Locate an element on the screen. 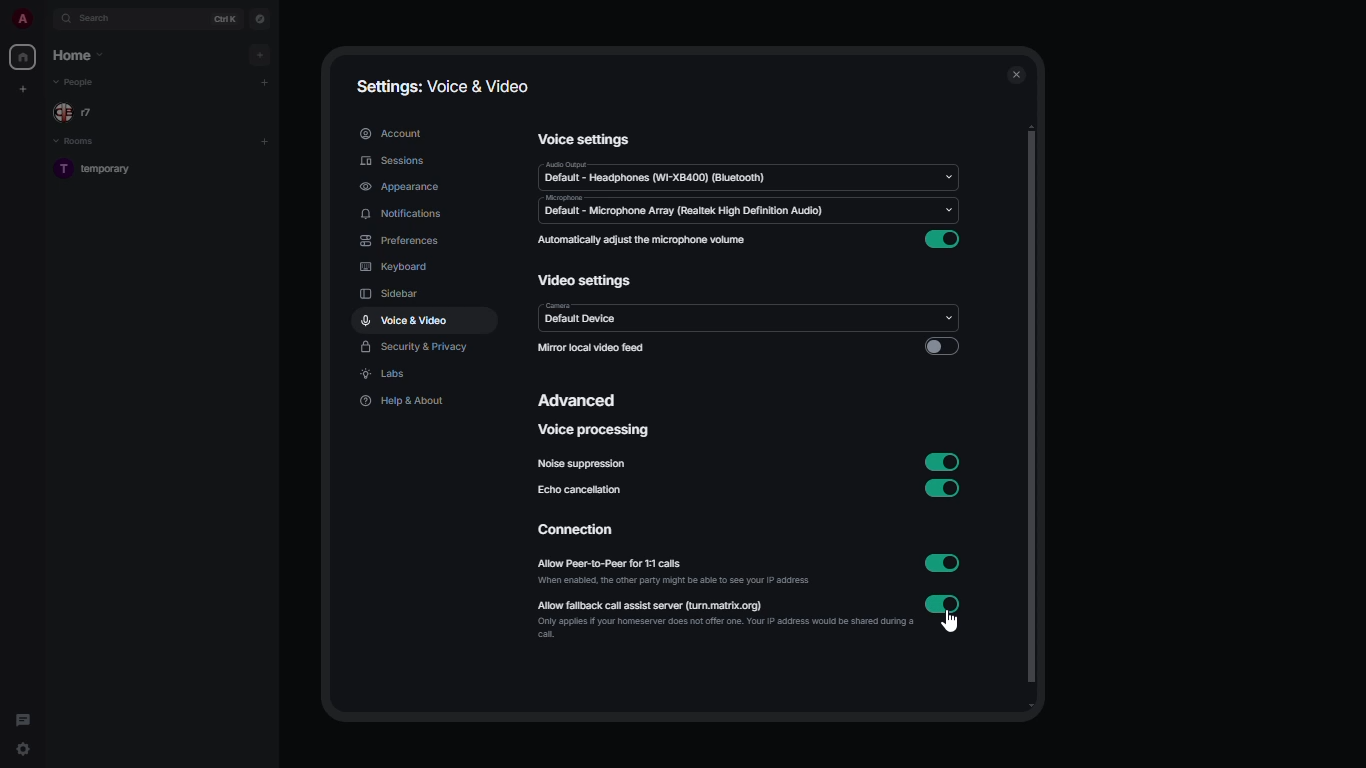 This screenshot has width=1366, height=768. navigator is located at coordinates (259, 18).